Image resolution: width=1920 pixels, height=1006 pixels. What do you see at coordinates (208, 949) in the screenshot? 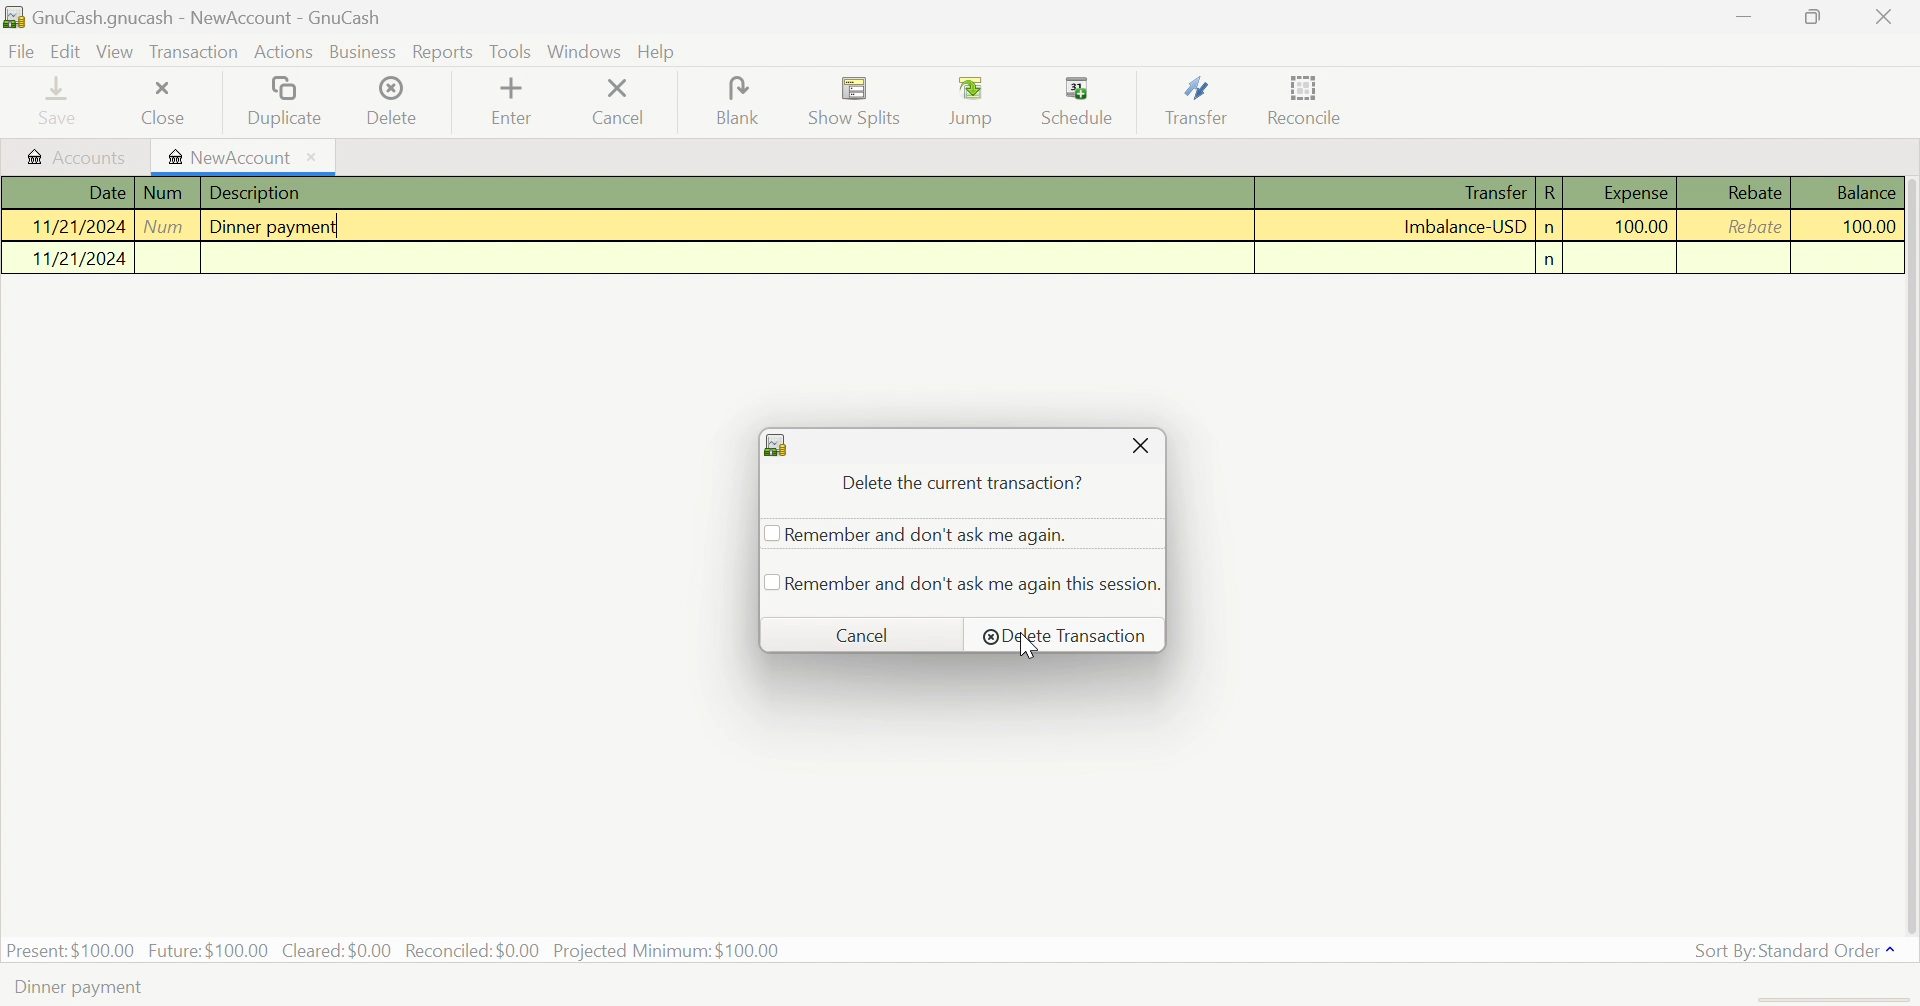
I see `Future: $100.00` at bounding box center [208, 949].